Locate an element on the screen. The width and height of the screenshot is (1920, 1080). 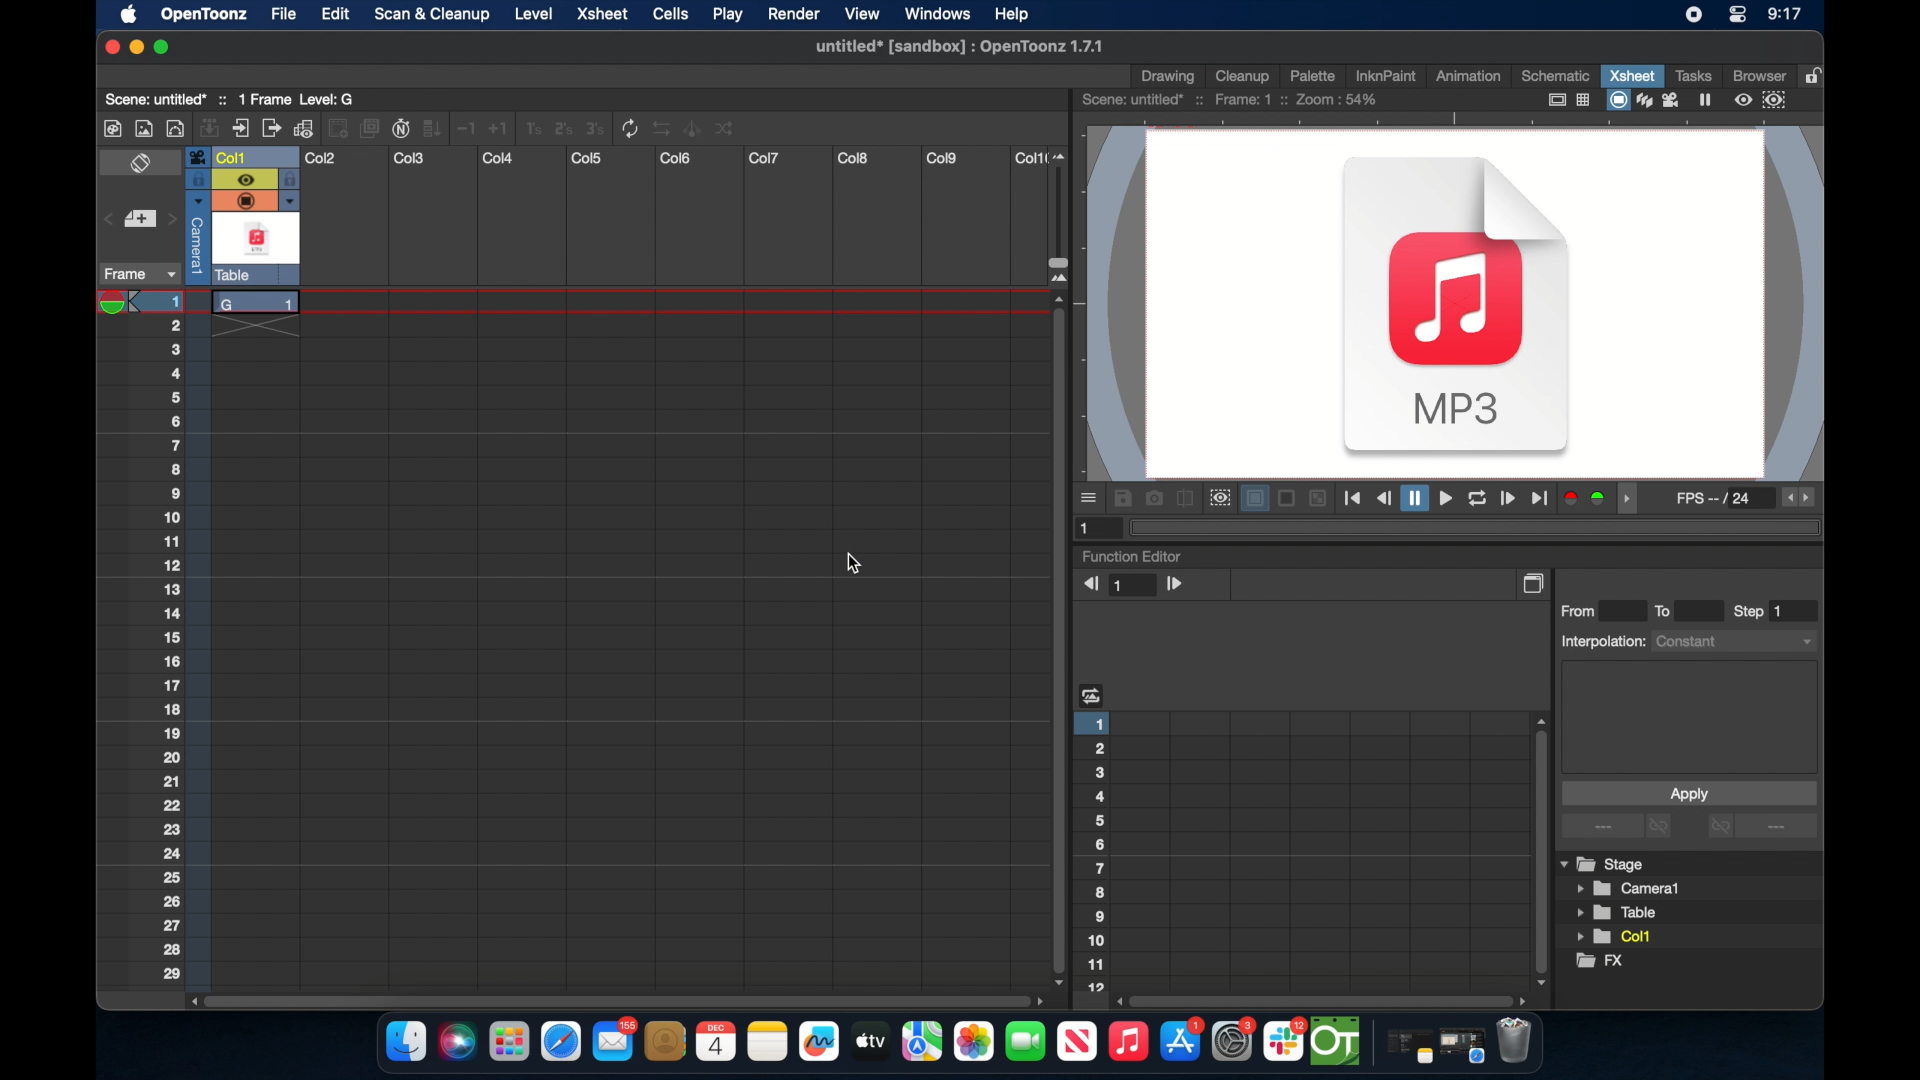
inknpaint is located at coordinates (1385, 75).